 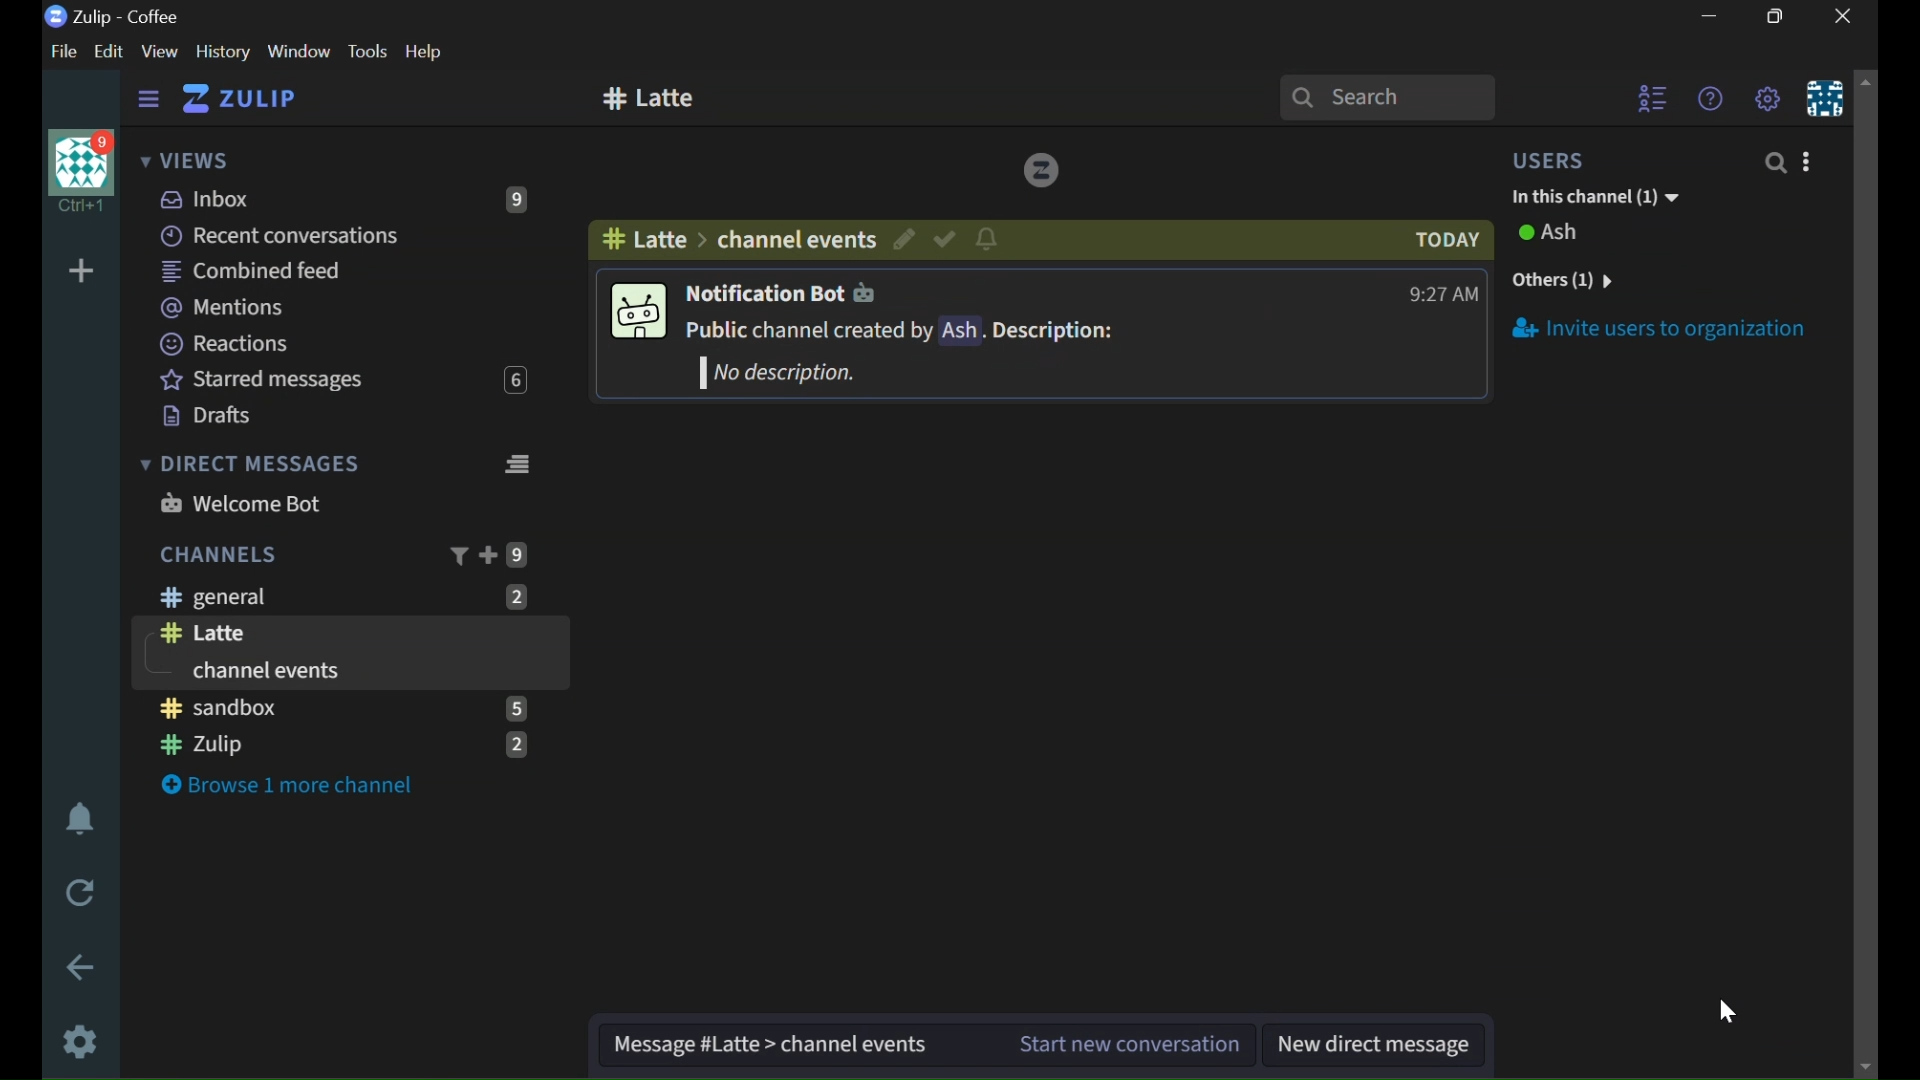 I want to click on Message #Latte, so click(x=688, y=1042).